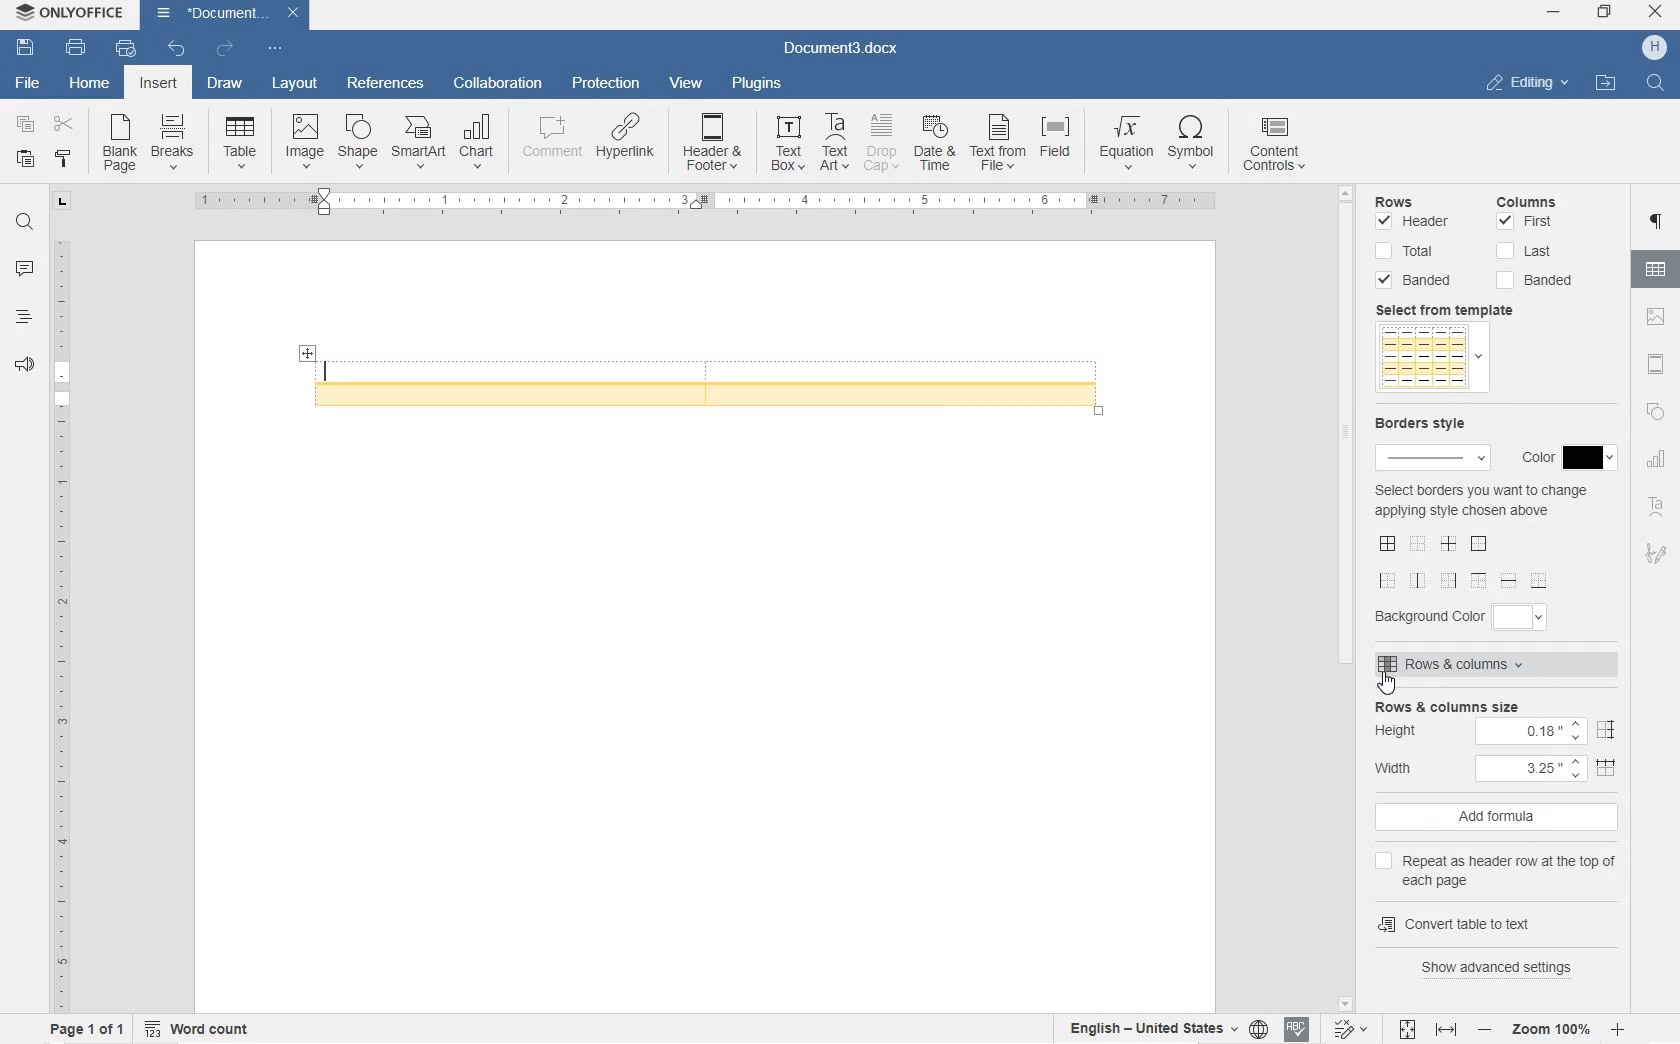 The image size is (1680, 1044). I want to click on Header, so click(1418, 223).